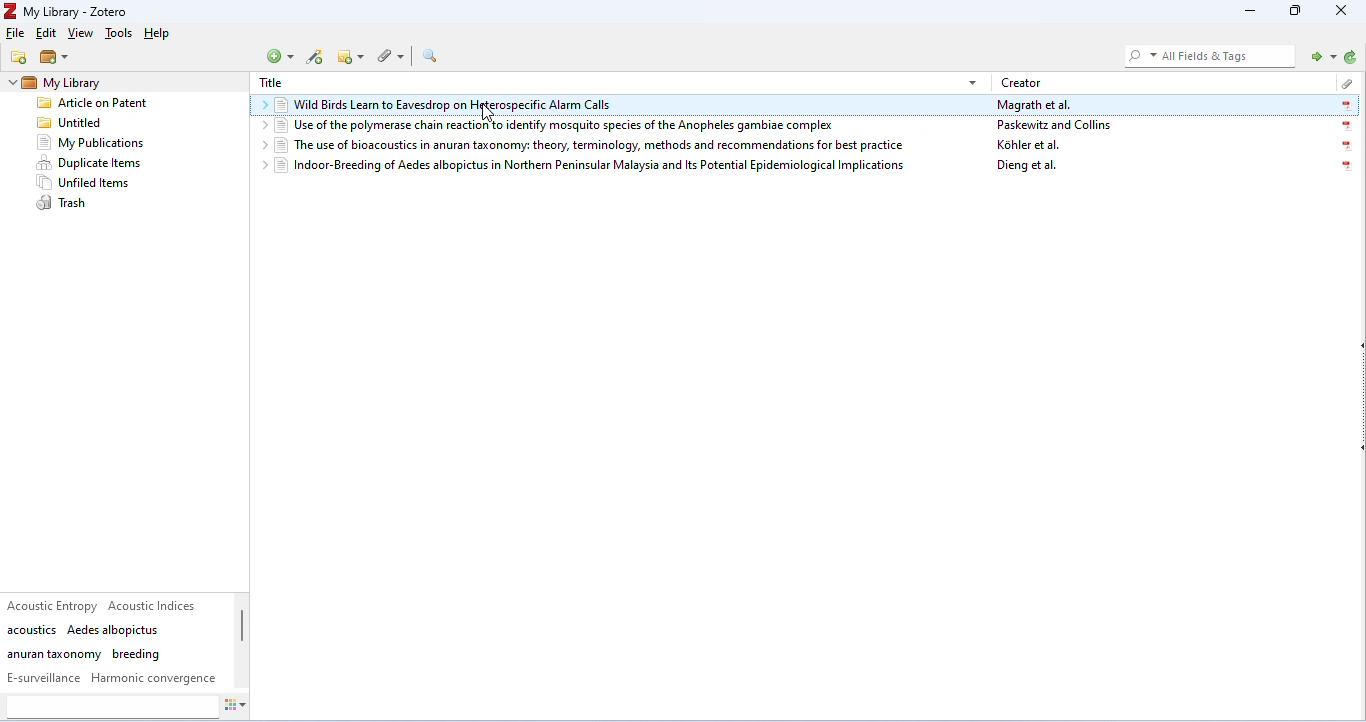  What do you see at coordinates (90, 163) in the screenshot?
I see `duplicate items` at bounding box center [90, 163].